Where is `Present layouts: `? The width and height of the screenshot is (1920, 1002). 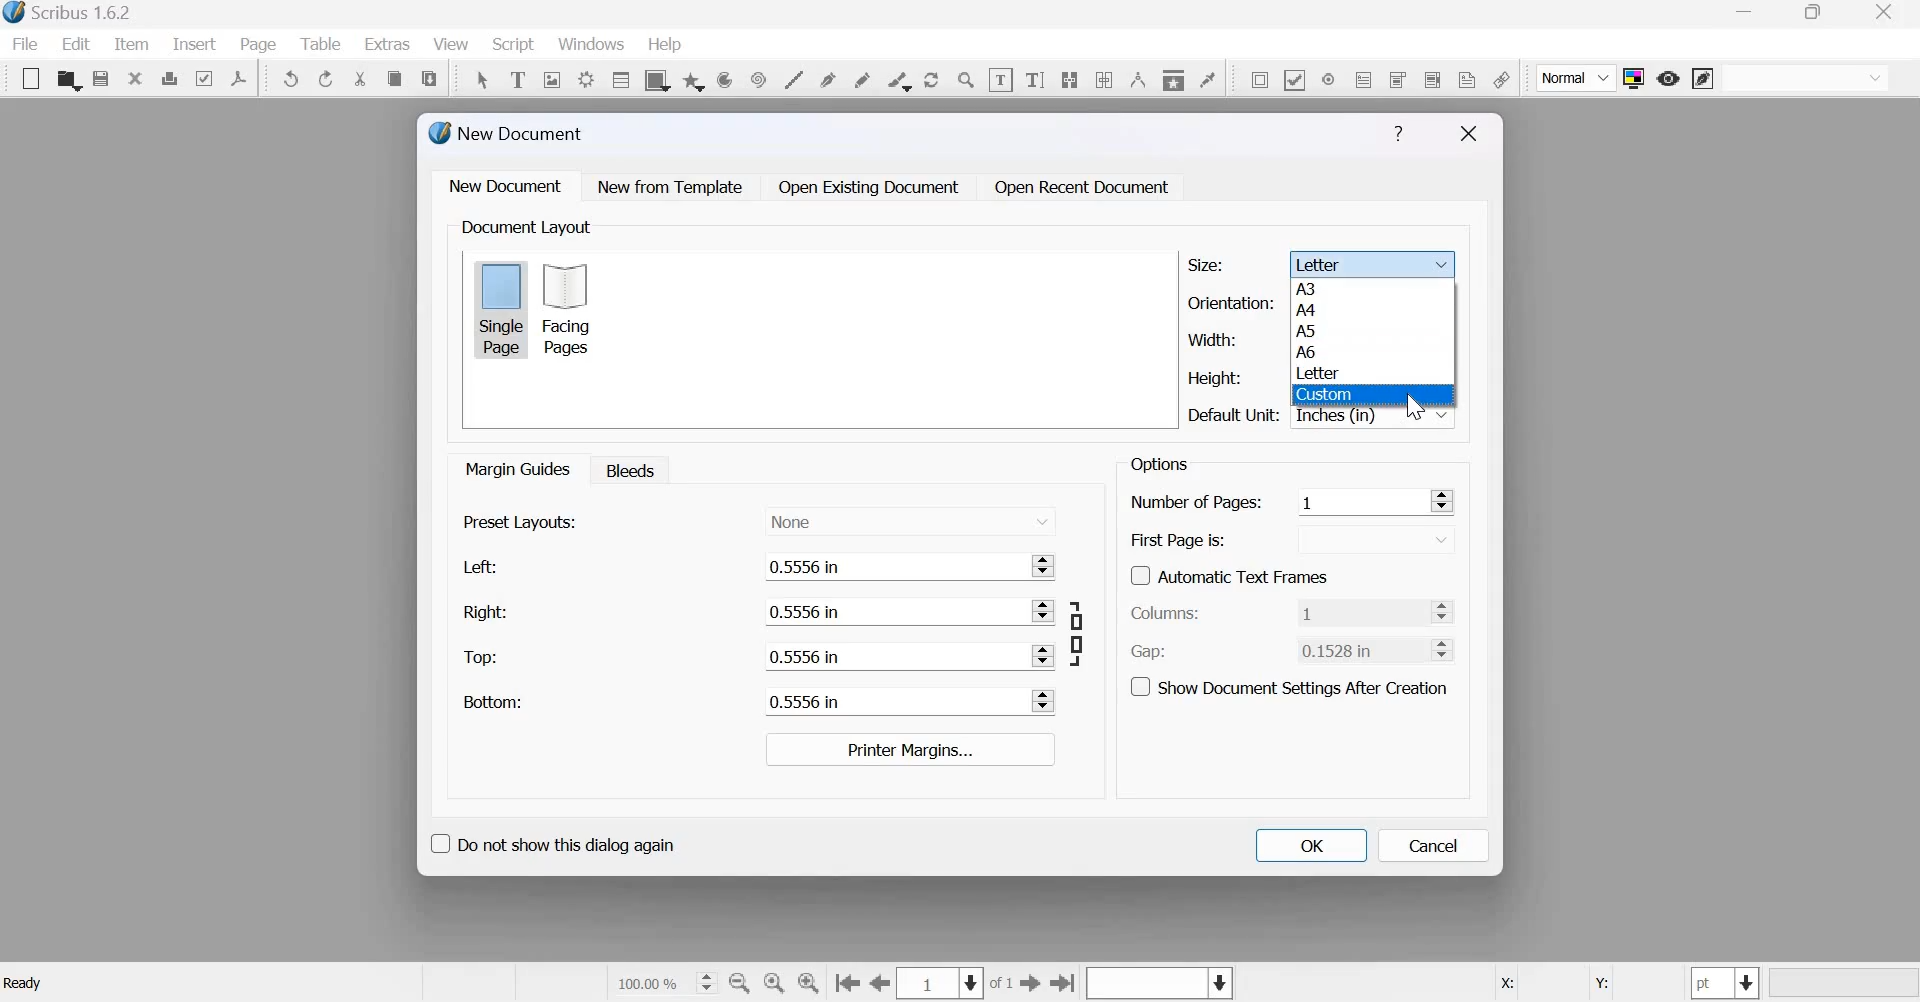 Present layouts:  is located at coordinates (521, 521).